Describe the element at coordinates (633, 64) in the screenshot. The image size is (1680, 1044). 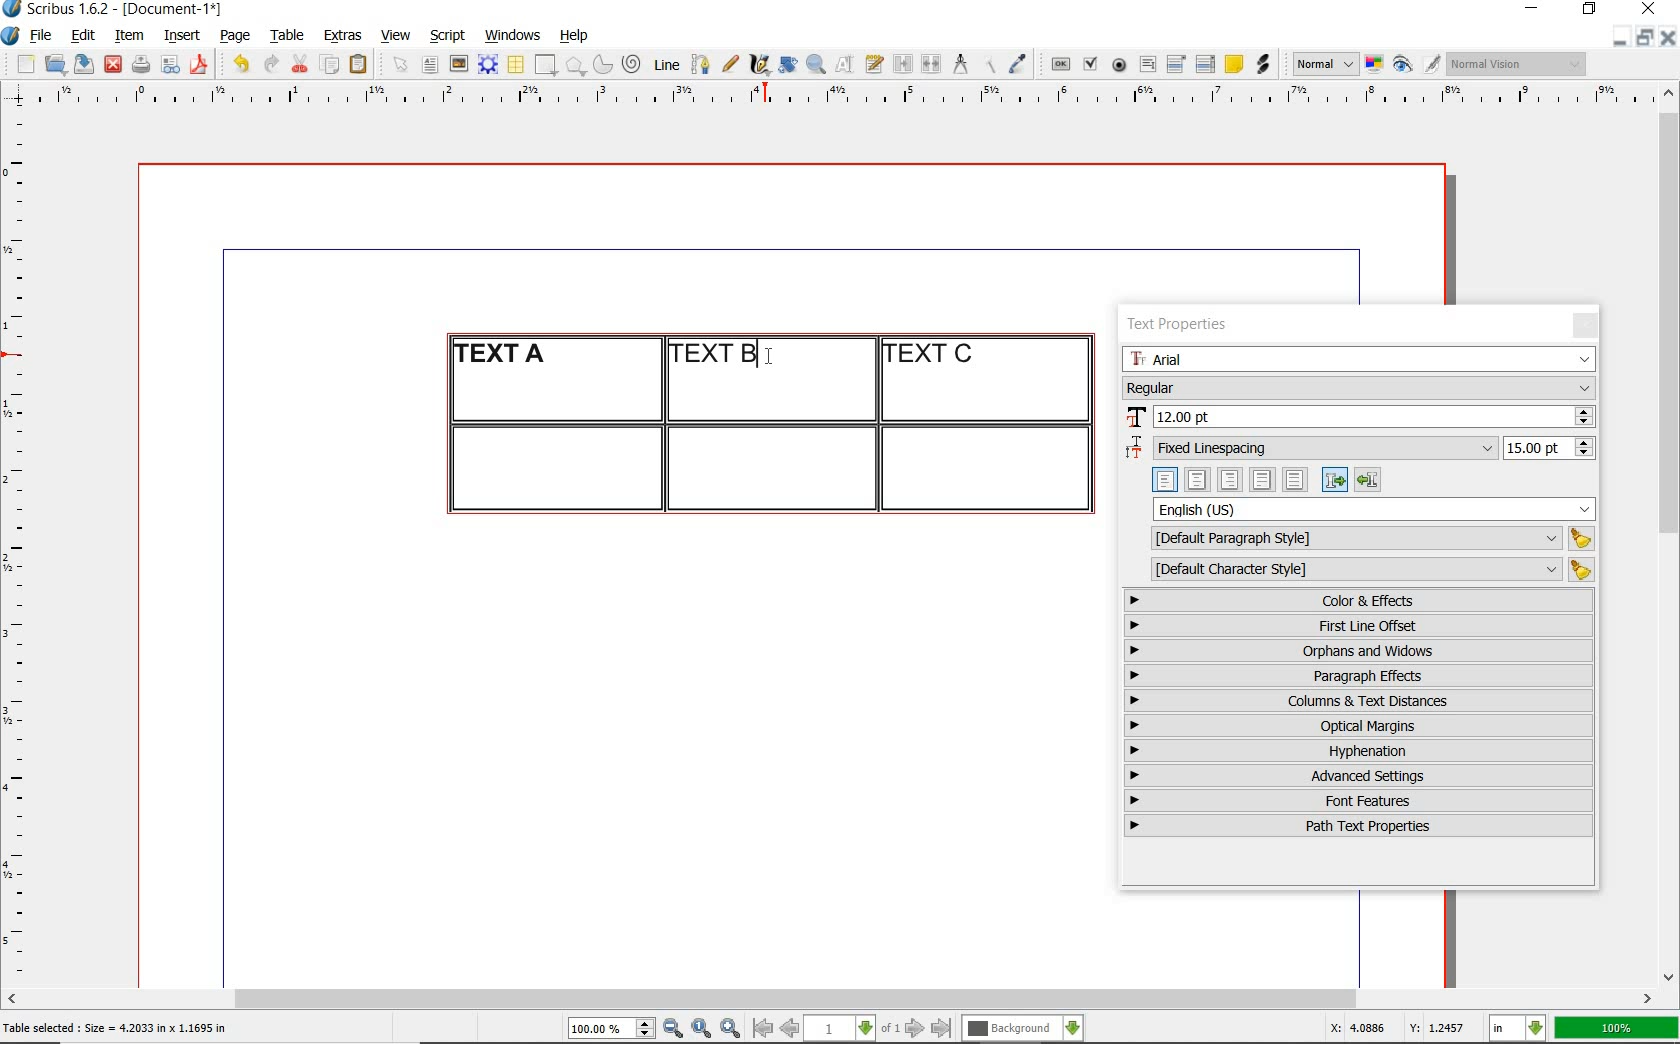
I see `spiral` at that location.